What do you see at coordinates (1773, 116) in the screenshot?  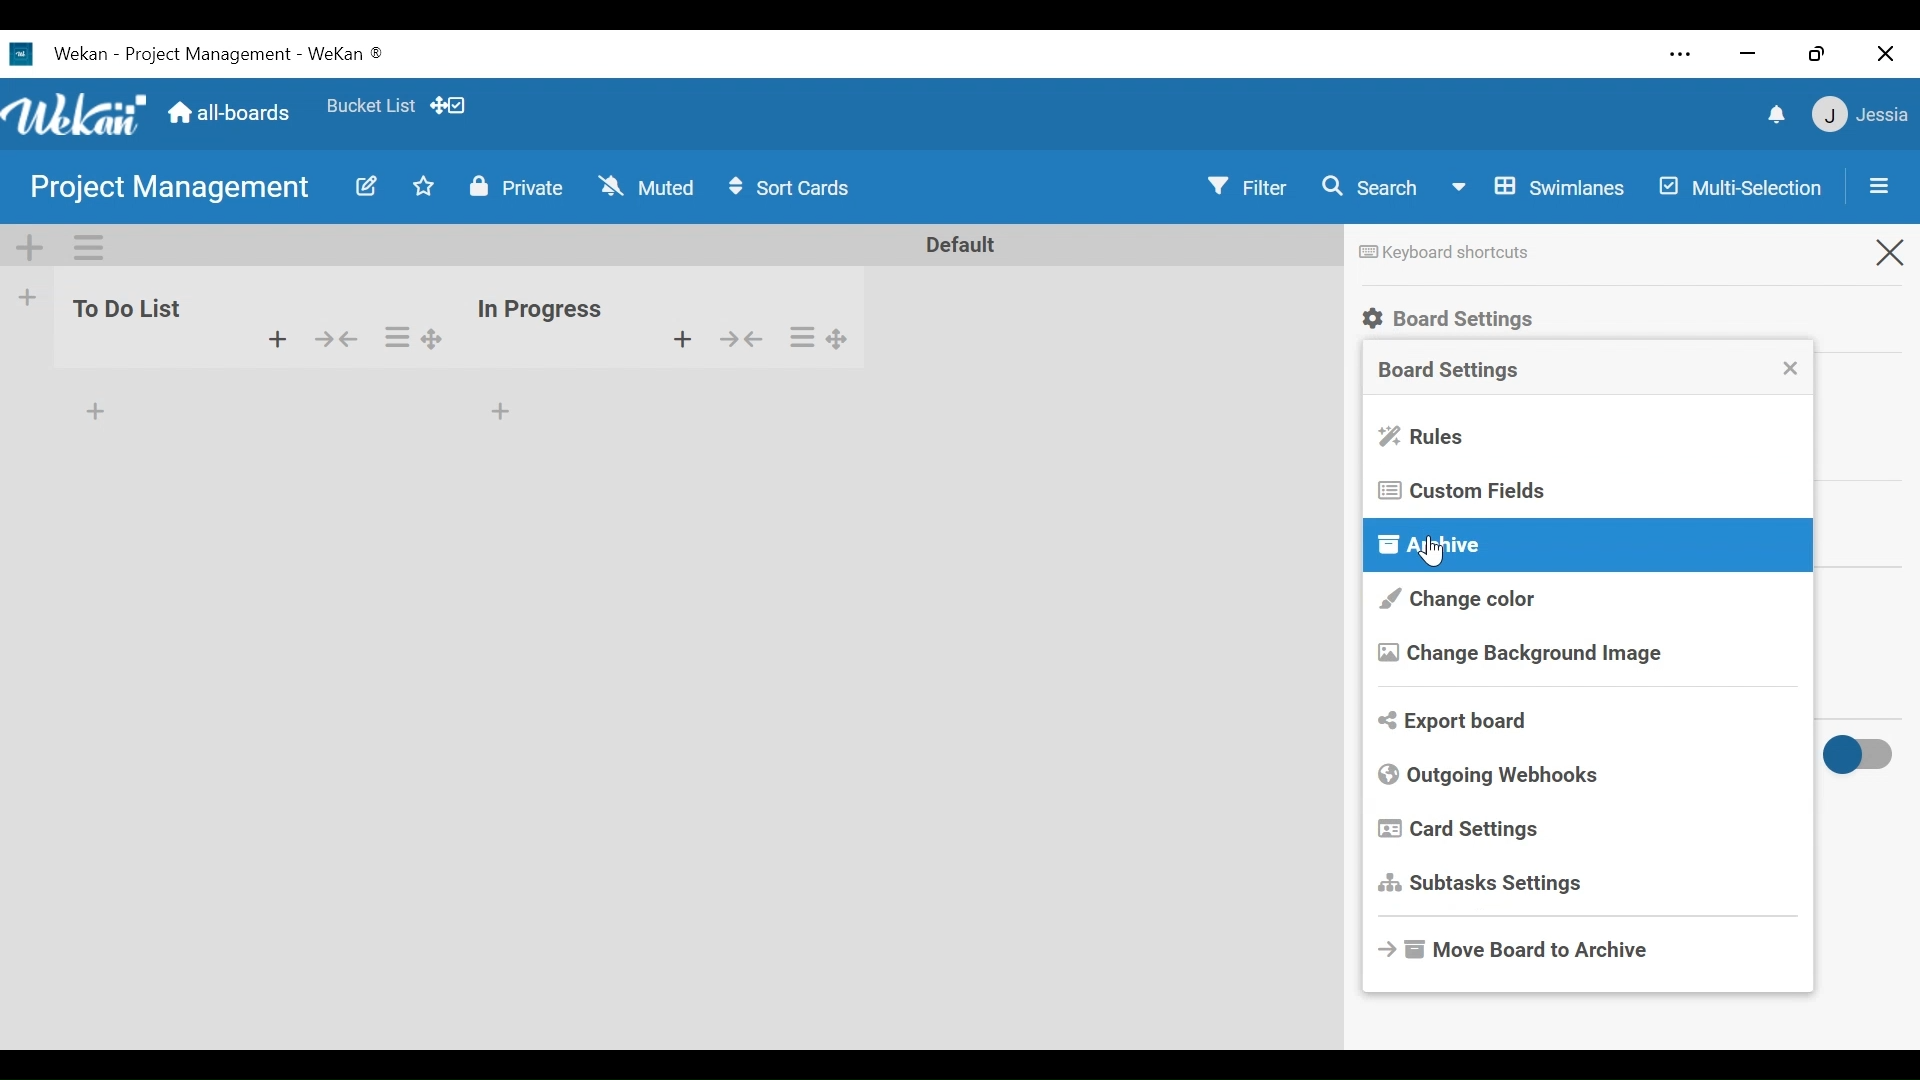 I see `notifications` at bounding box center [1773, 116].